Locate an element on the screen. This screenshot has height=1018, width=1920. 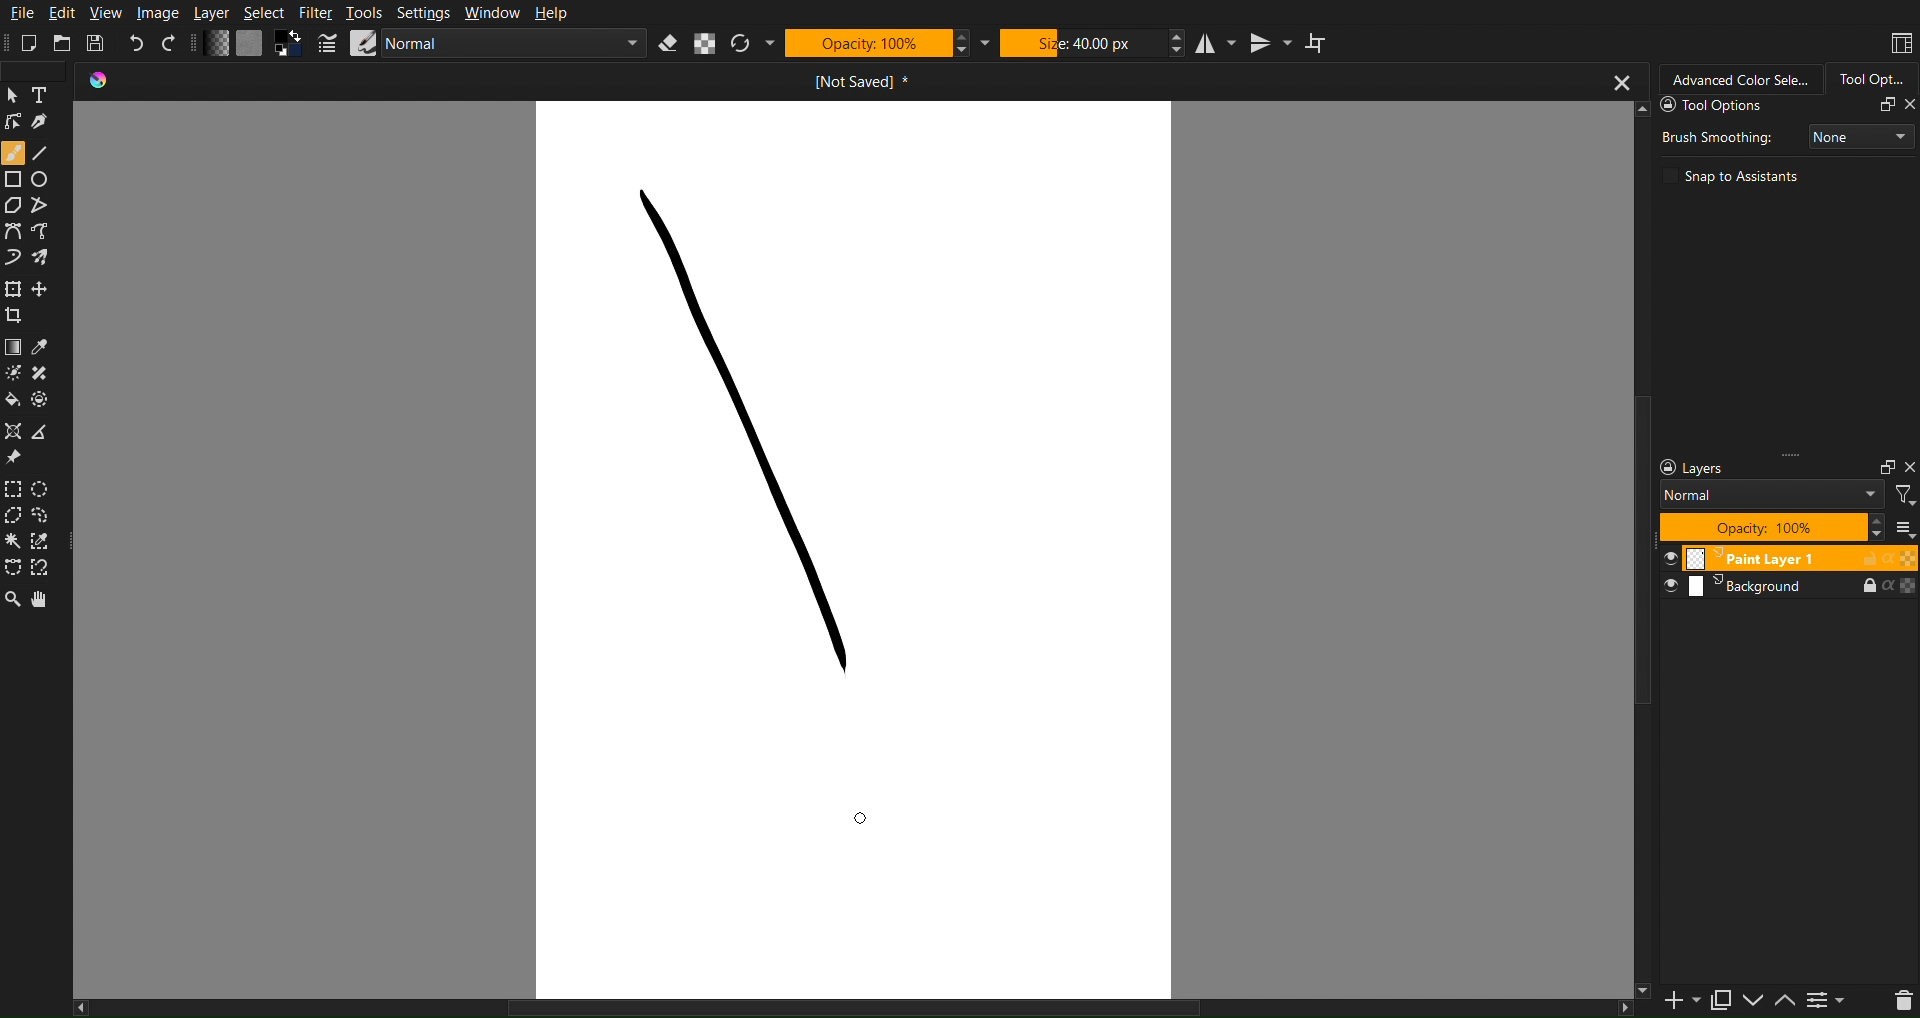
Close is located at coordinates (1908, 105).